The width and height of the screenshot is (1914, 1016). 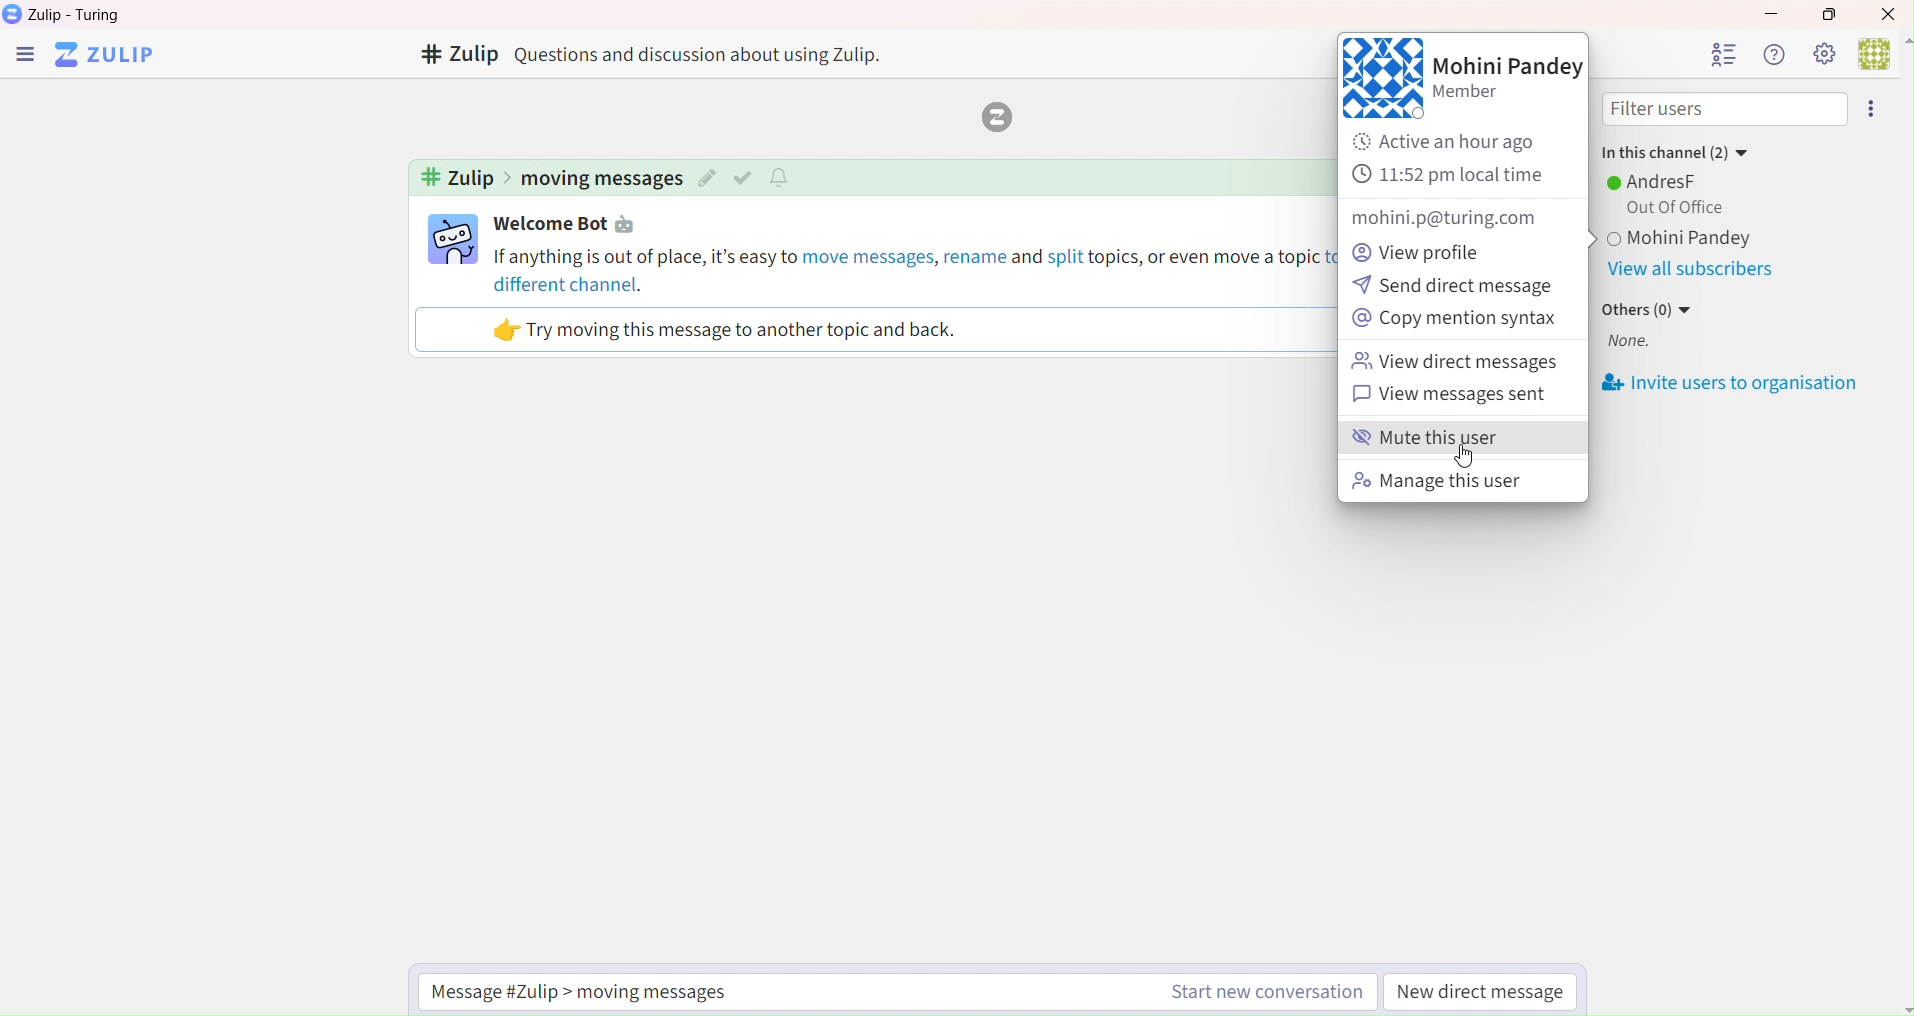 What do you see at coordinates (783, 176) in the screenshot?
I see `notify` at bounding box center [783, 176].